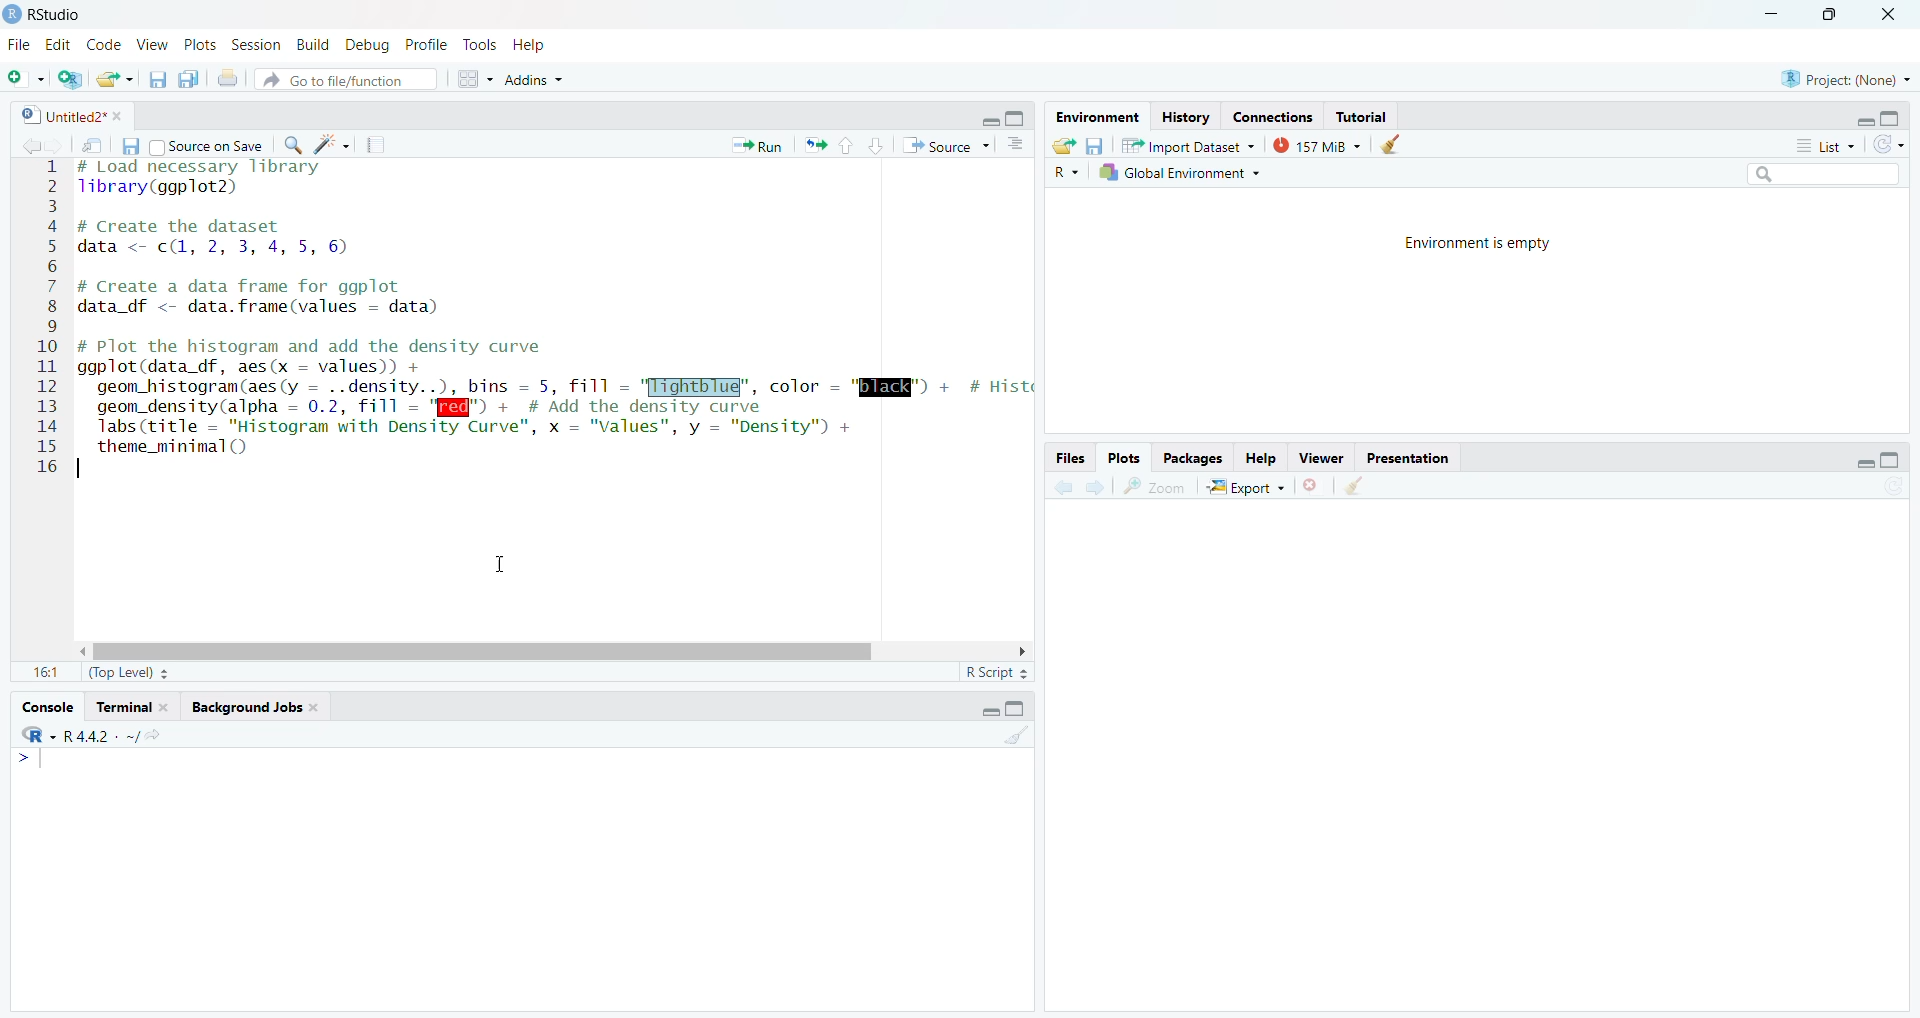 Image resolution: width=1920 pixels, height=1018 pixels. What do you see at coordinates (332, 144) in the screenshot?
I see `code tools` at bounding box center [332, 144].